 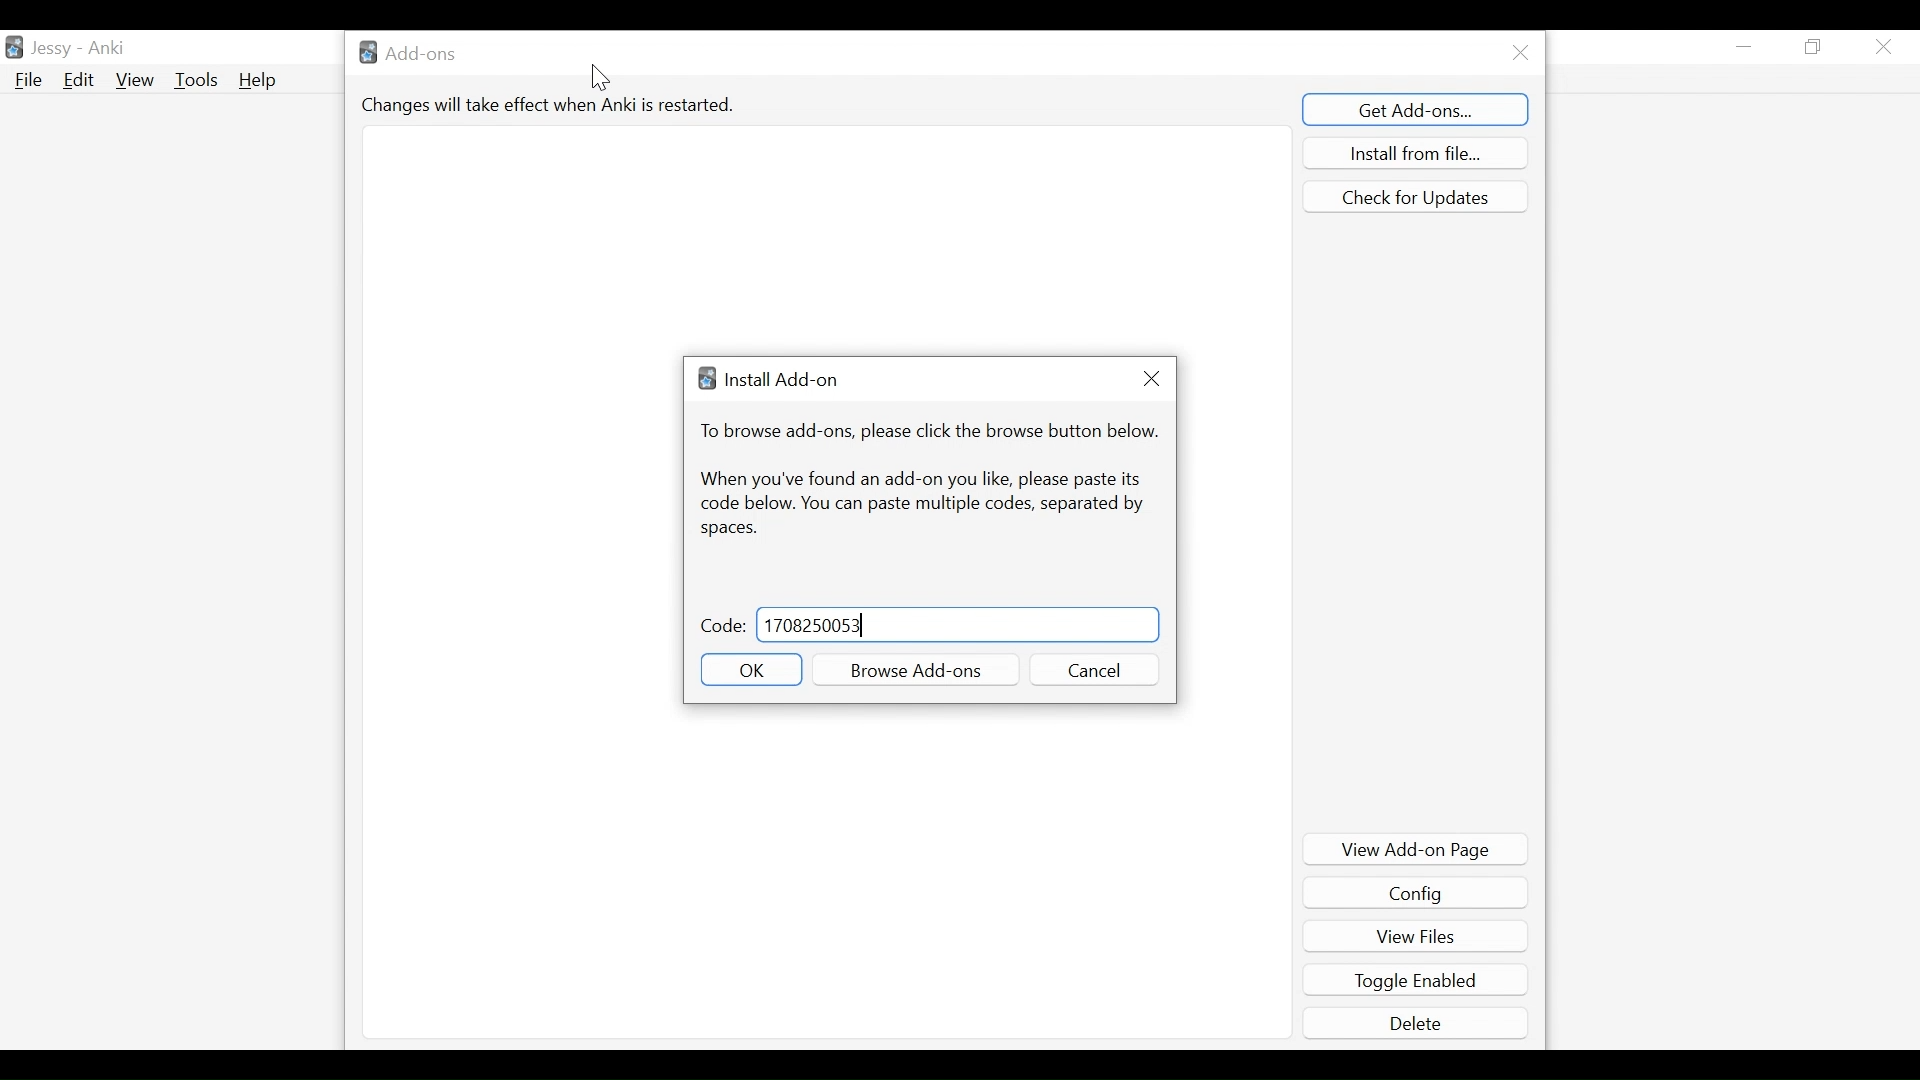 I want to click on Spaces, so click(x=729, y=529).